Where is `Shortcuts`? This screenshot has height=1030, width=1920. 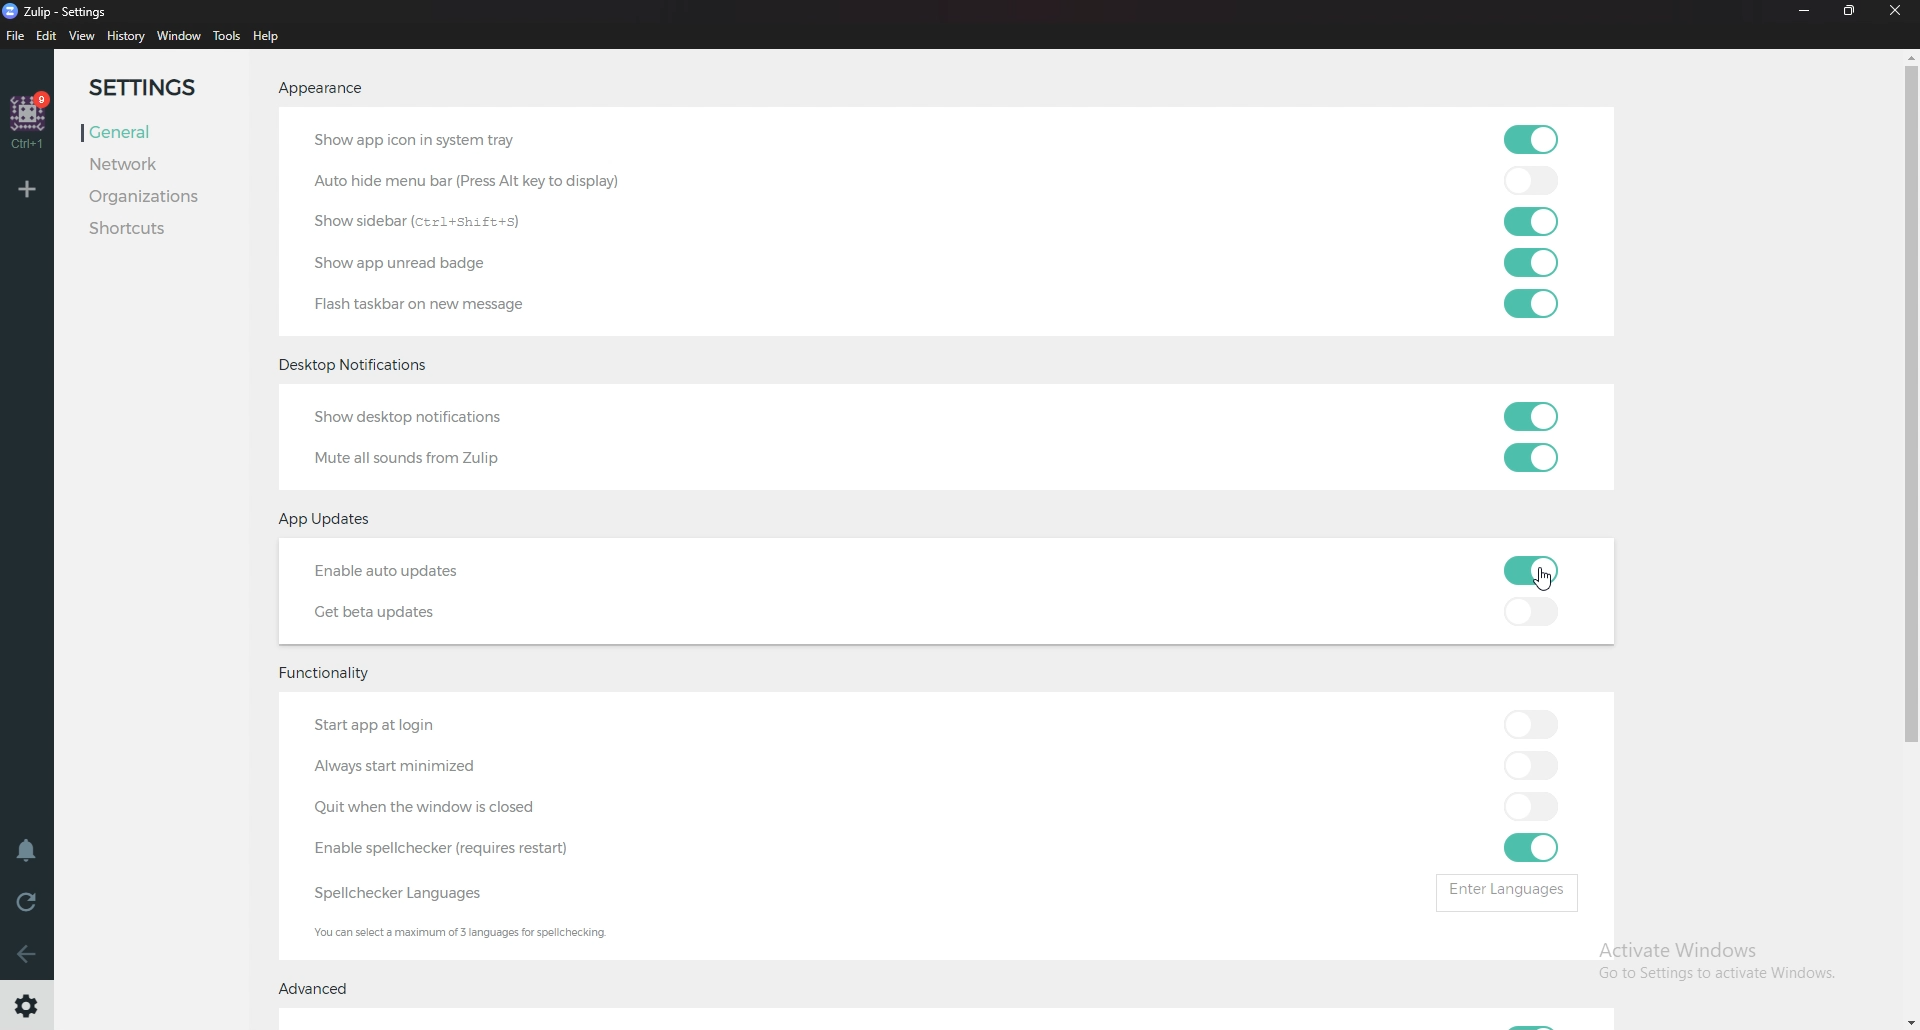
Shortcuts is located at coordinates (163, 230).